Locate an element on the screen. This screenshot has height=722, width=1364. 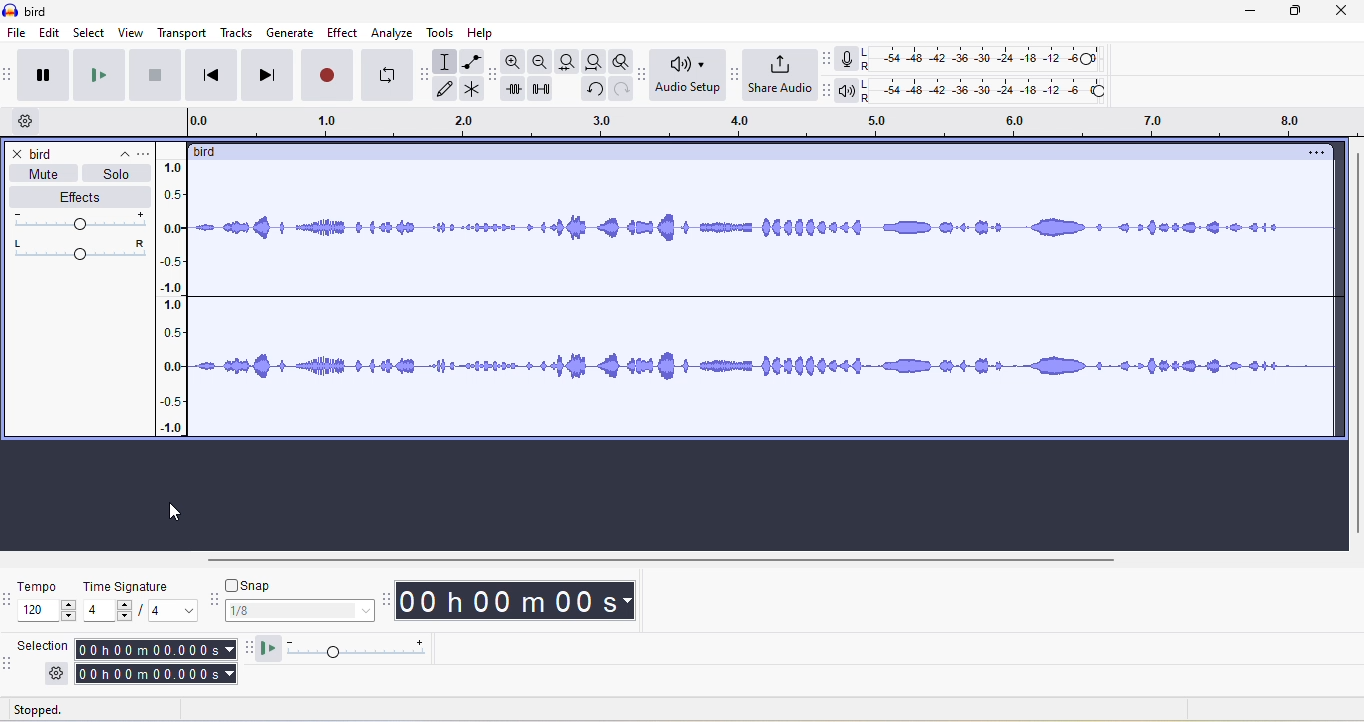
zoom toggle is located at coordinates (615, 64).